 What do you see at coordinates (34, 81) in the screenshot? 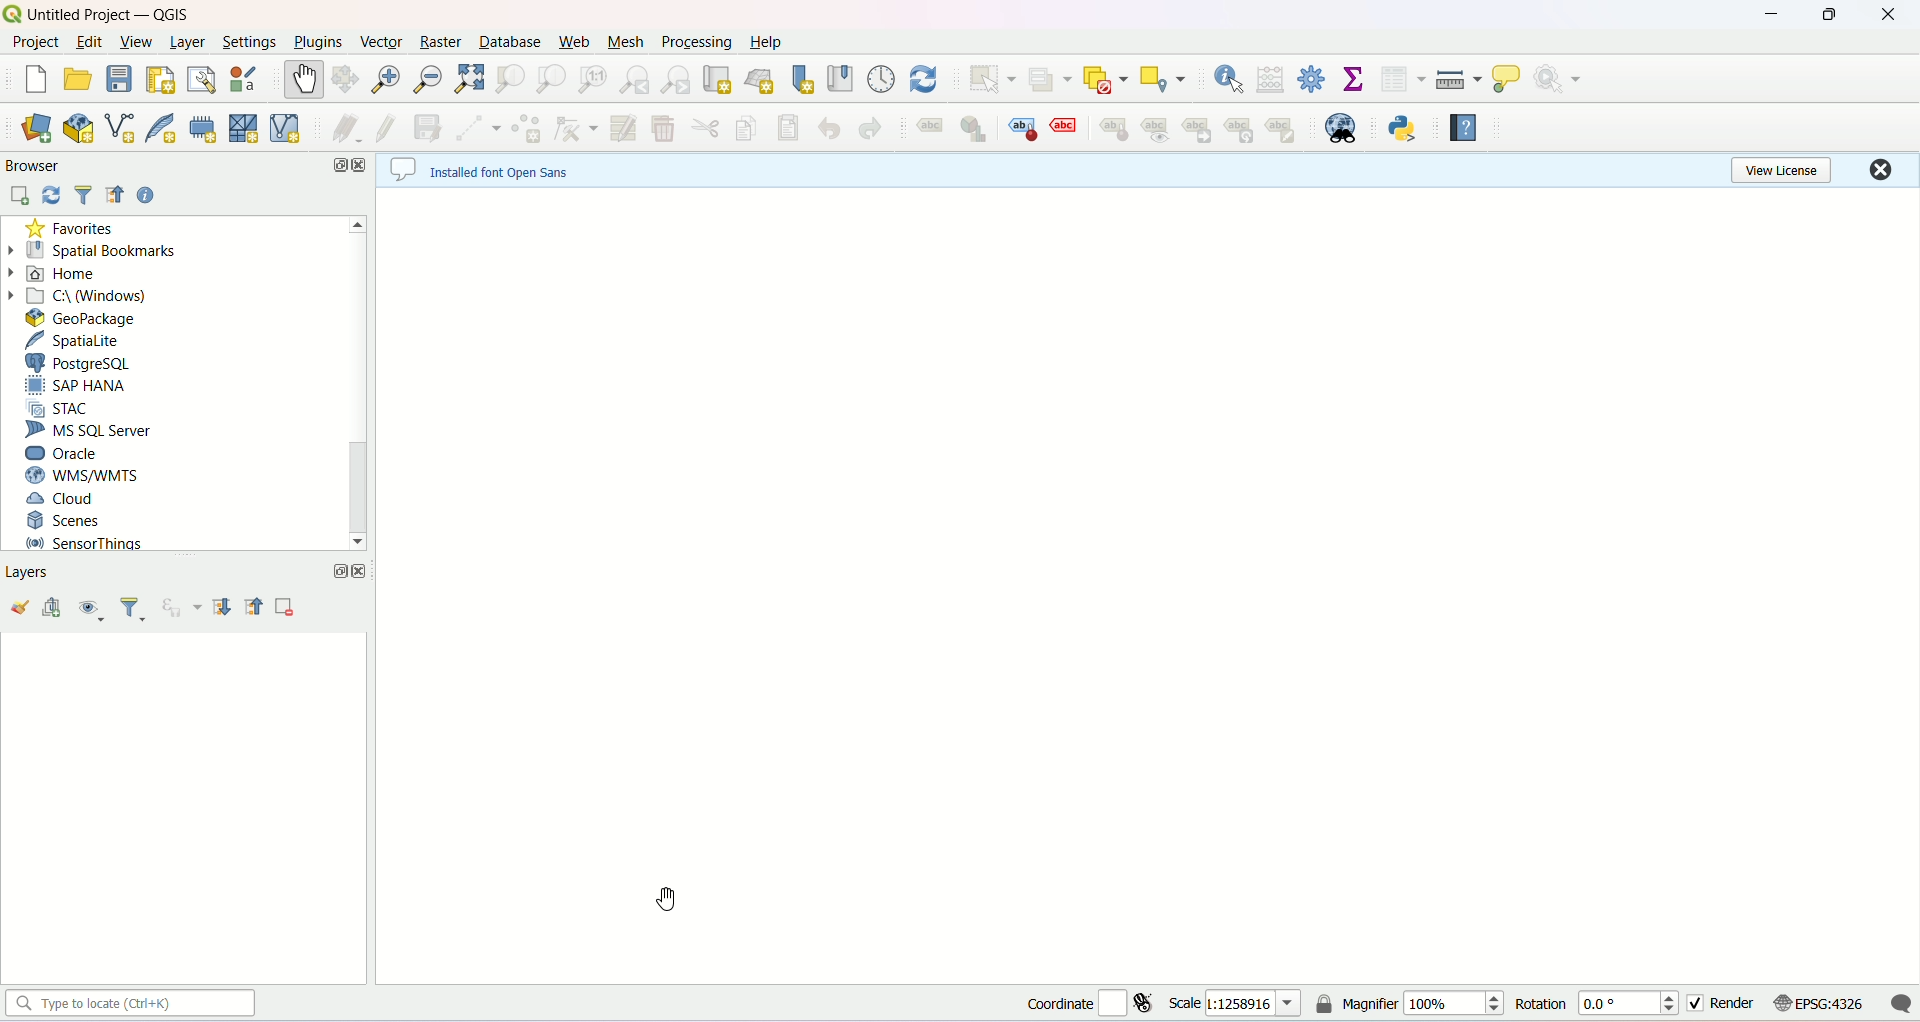
I see `new` at bounding box center [34, 81].